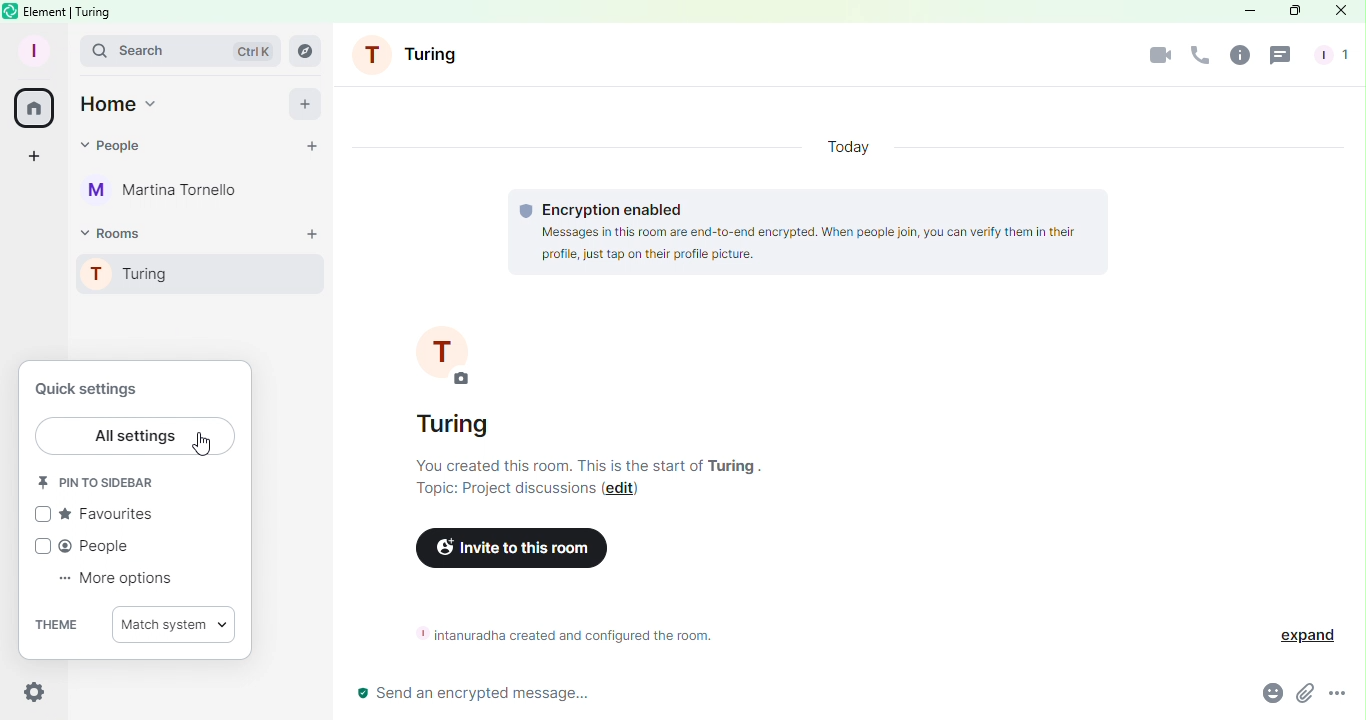  What do you see at coordinates (422, 57) in the screenshot?
I see `Turing ` at bounding box center [422, 57].